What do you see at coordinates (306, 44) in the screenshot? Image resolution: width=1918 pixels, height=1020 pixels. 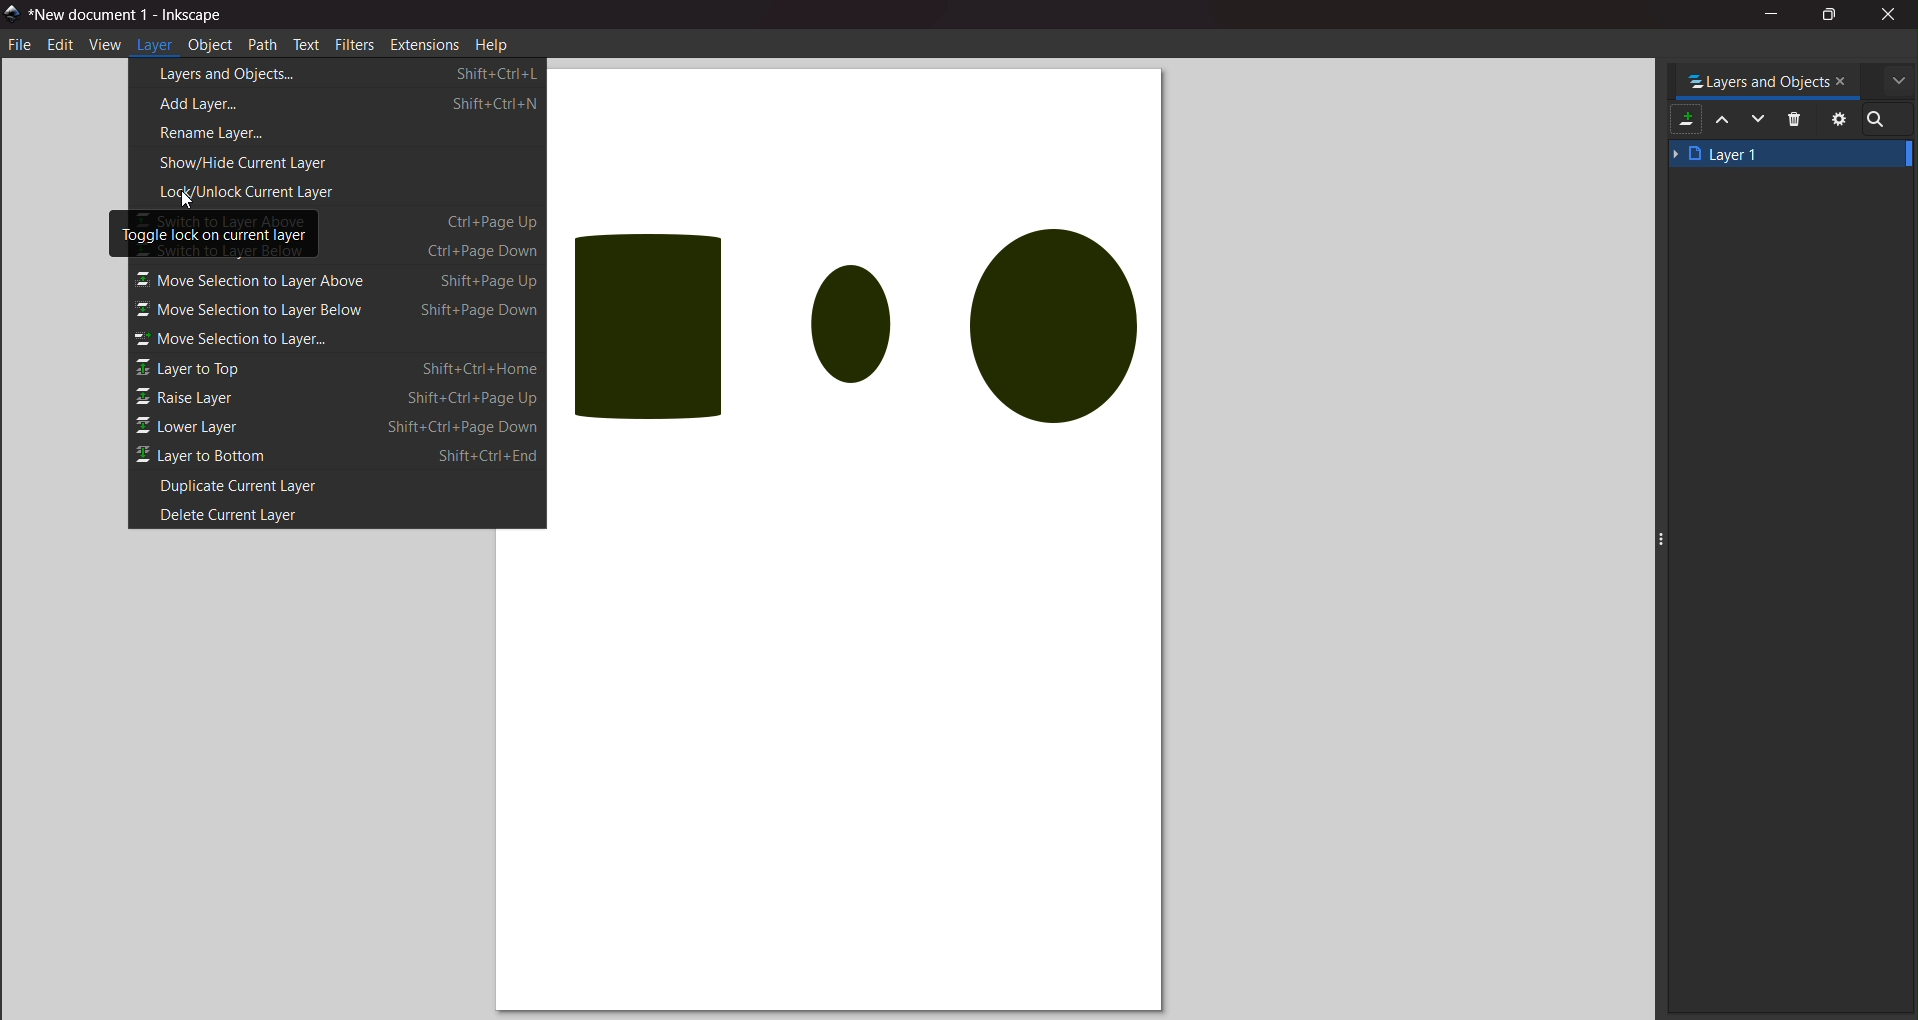 I see `text` at bounding box center [306, 44].